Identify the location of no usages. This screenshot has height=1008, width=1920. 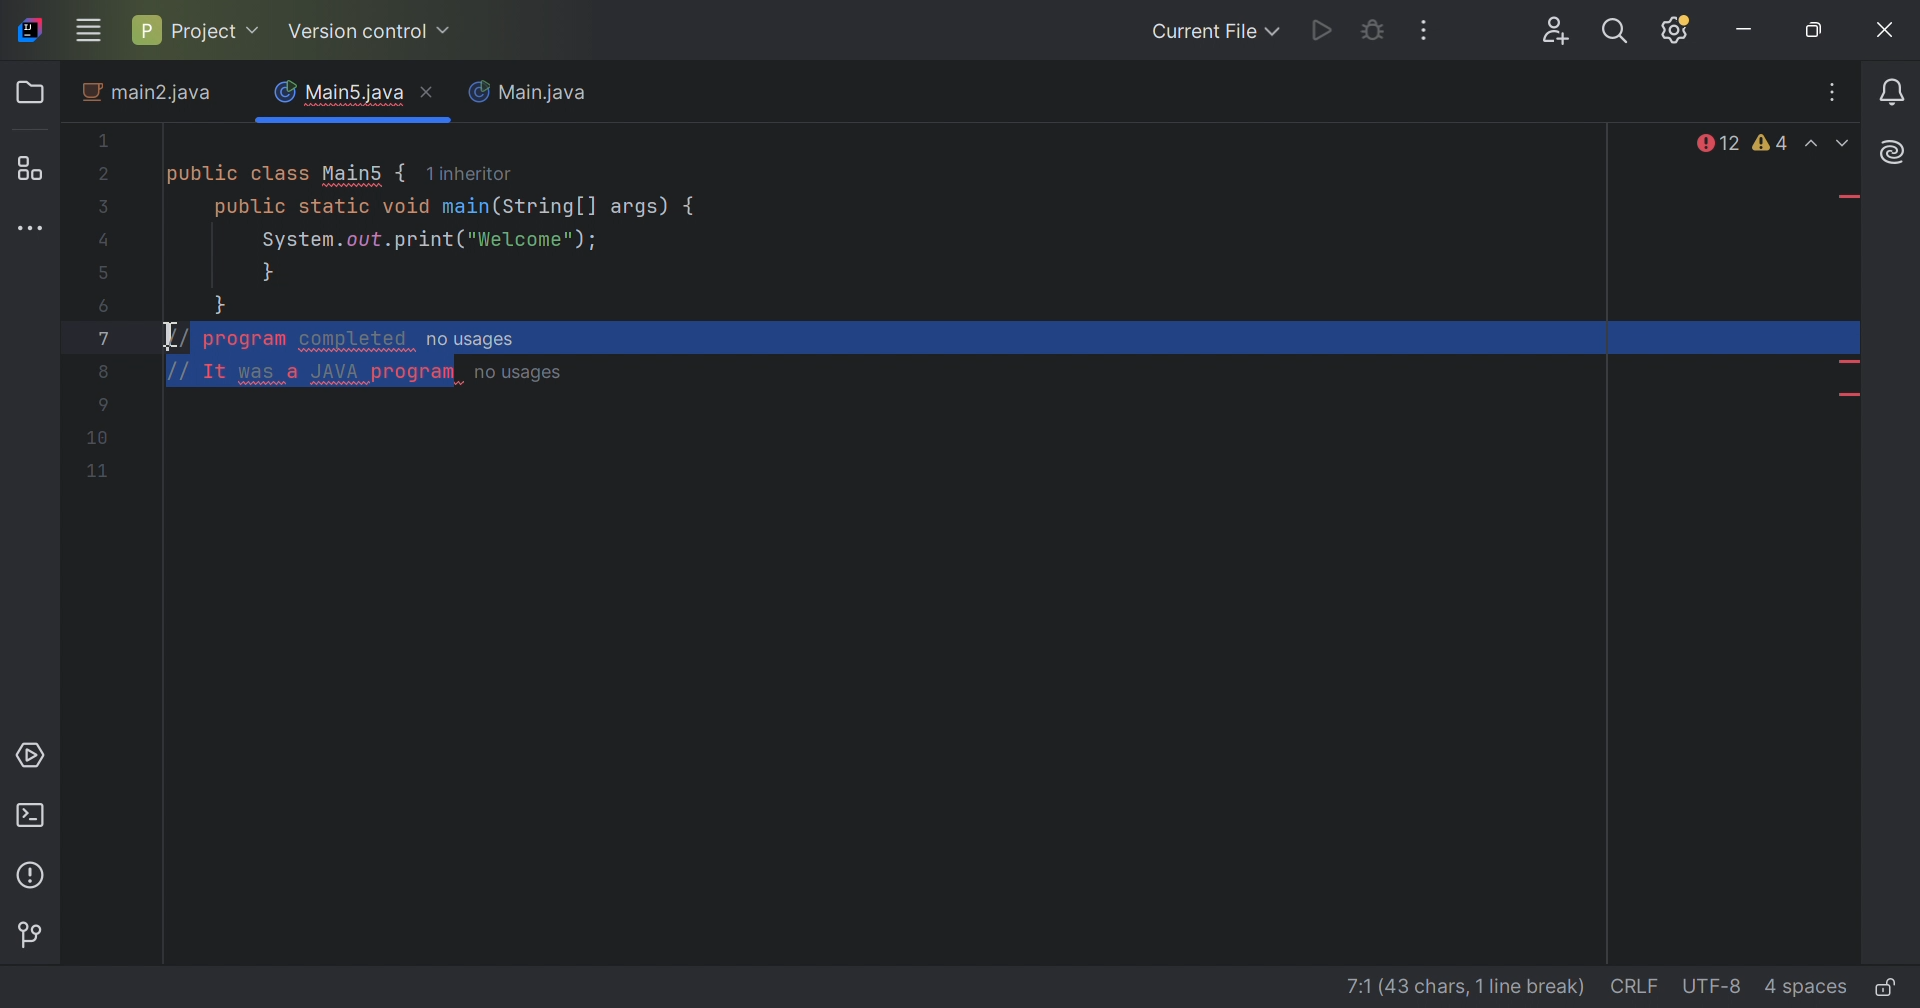
(469, 340).